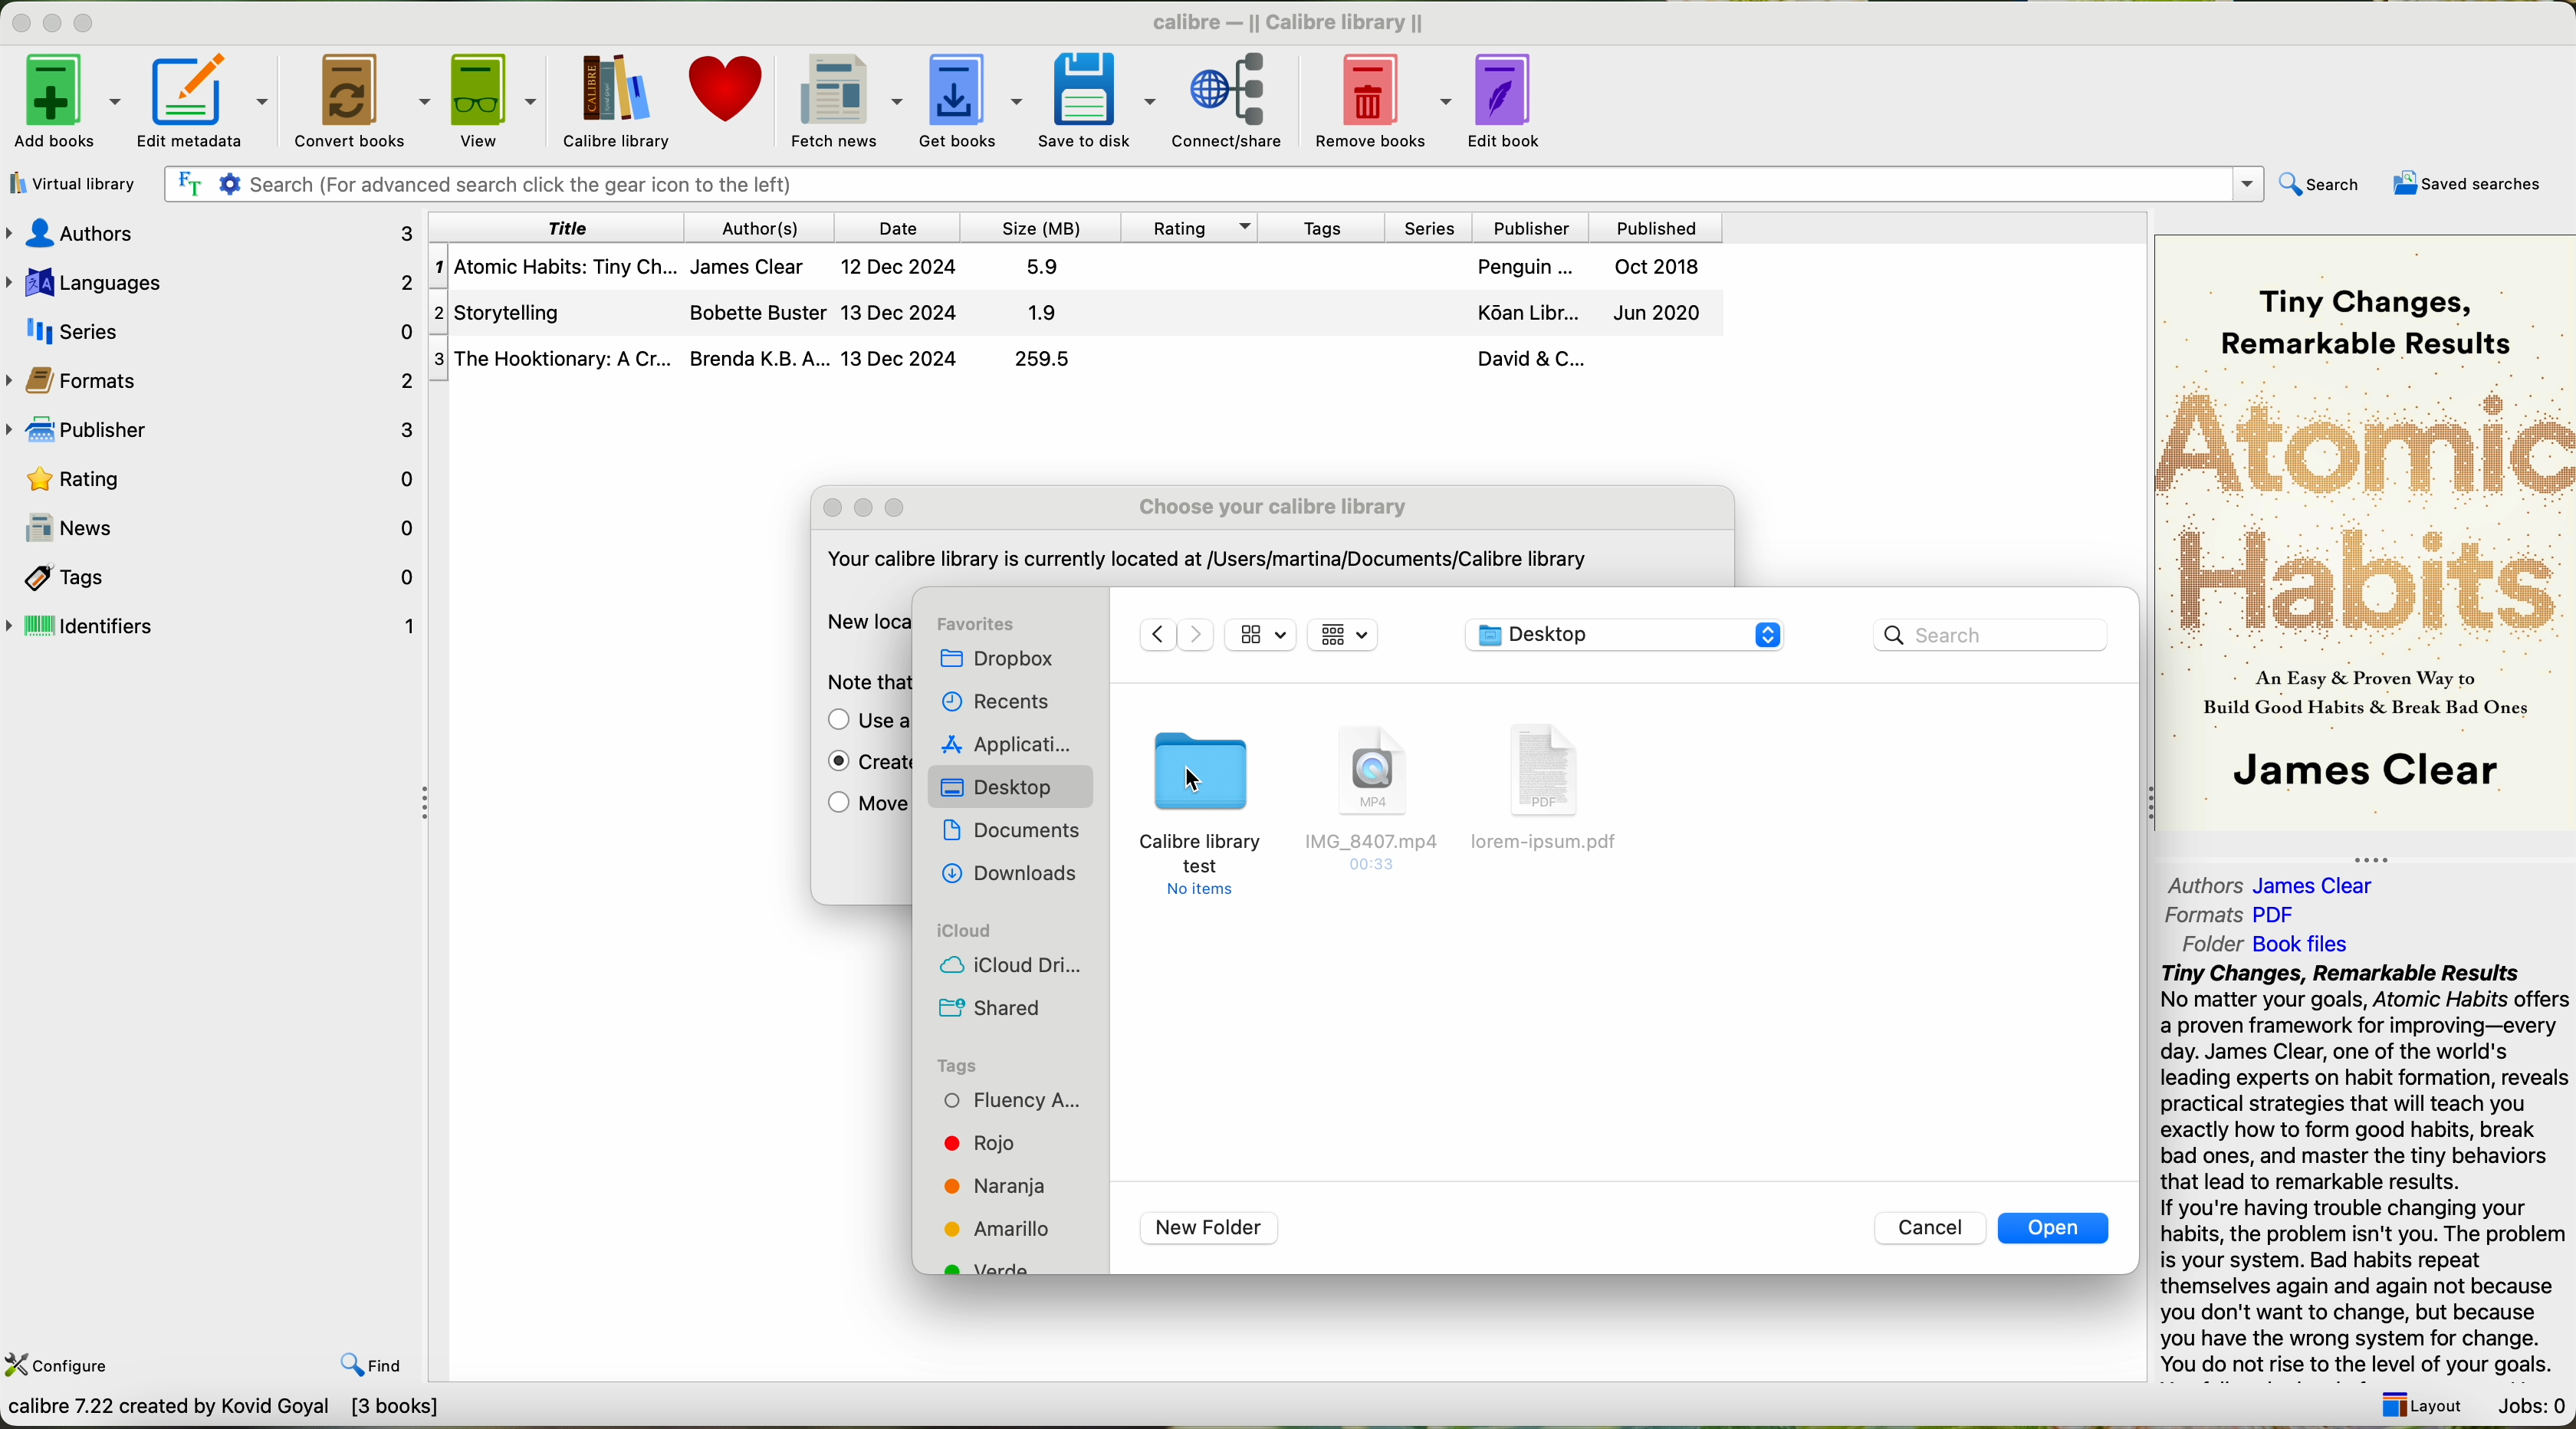 Image resolution: width=2576 pixels, height=1429 pixels. Describe the element at coordinates (1932, 1228) in the screenshot. I see `cancel` at that location.